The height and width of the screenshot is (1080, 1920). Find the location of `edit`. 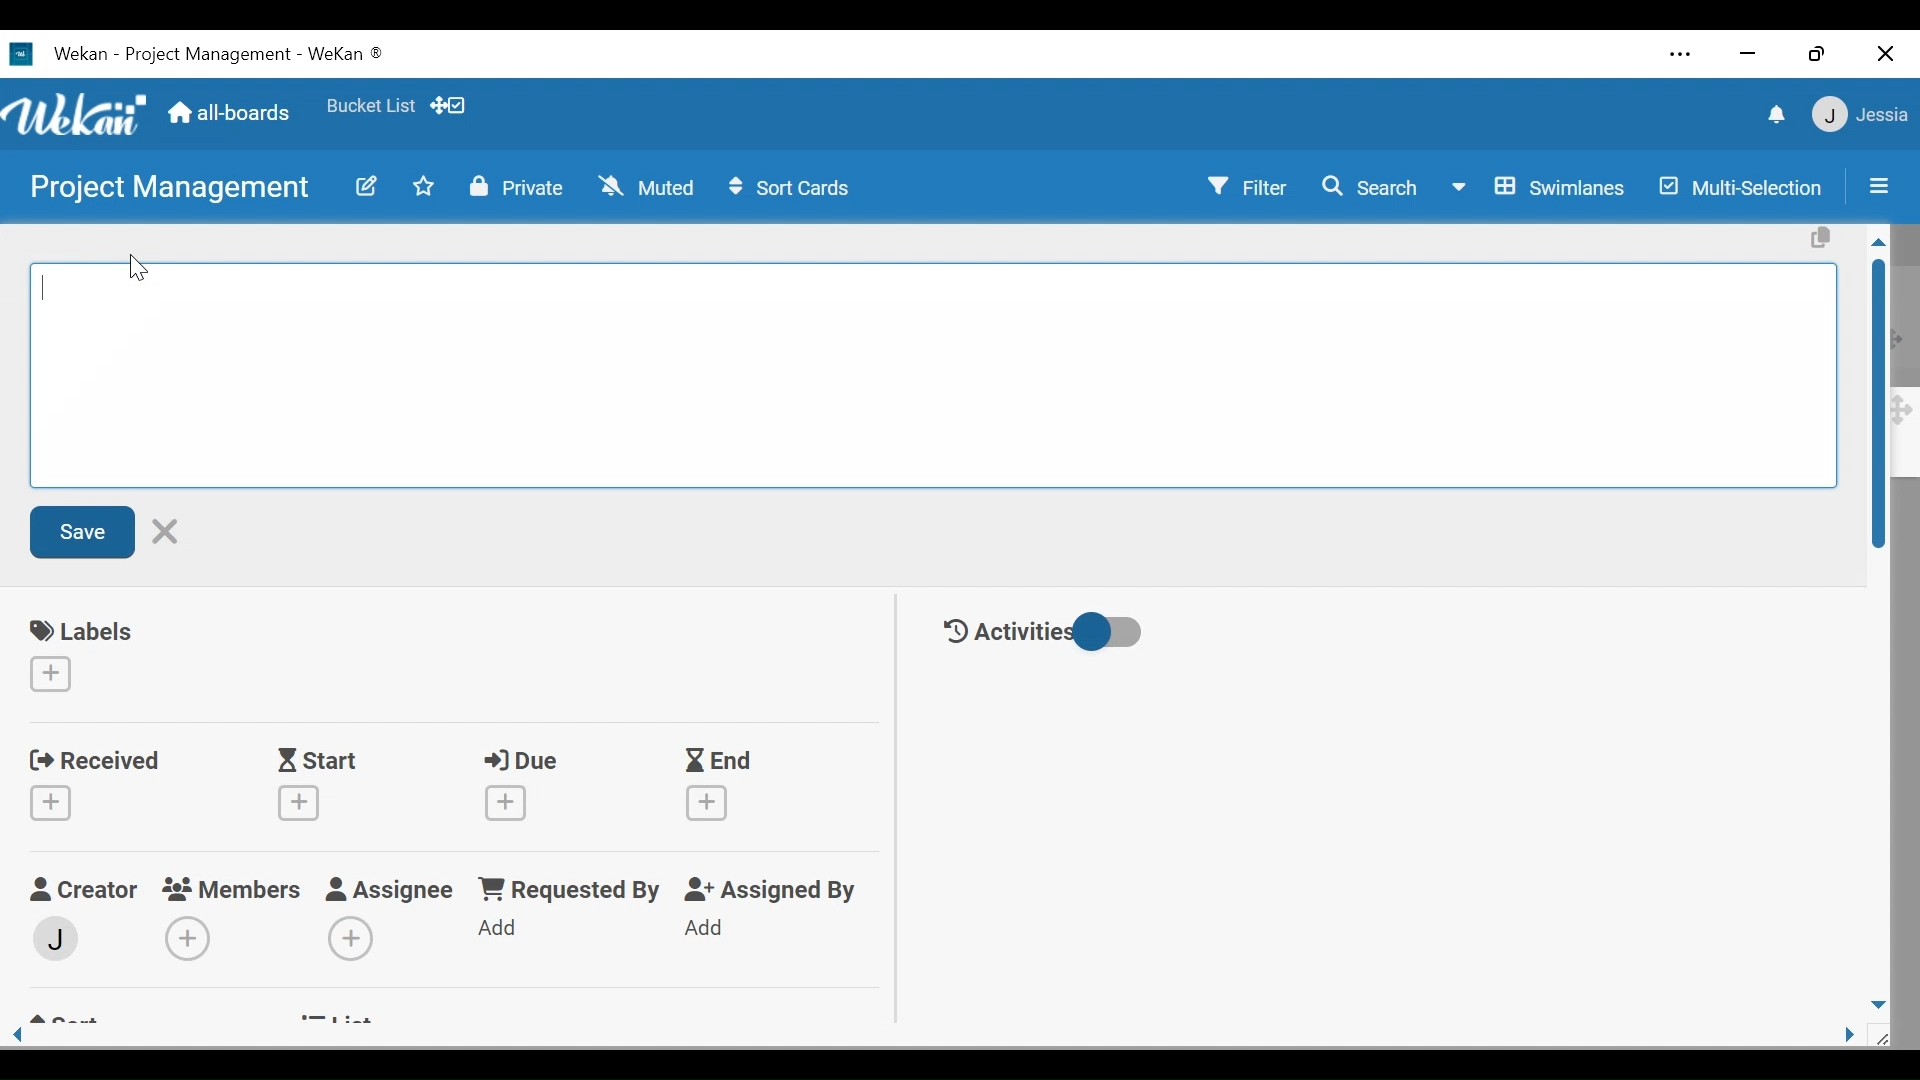

edit is located at coordinates (368, 187).